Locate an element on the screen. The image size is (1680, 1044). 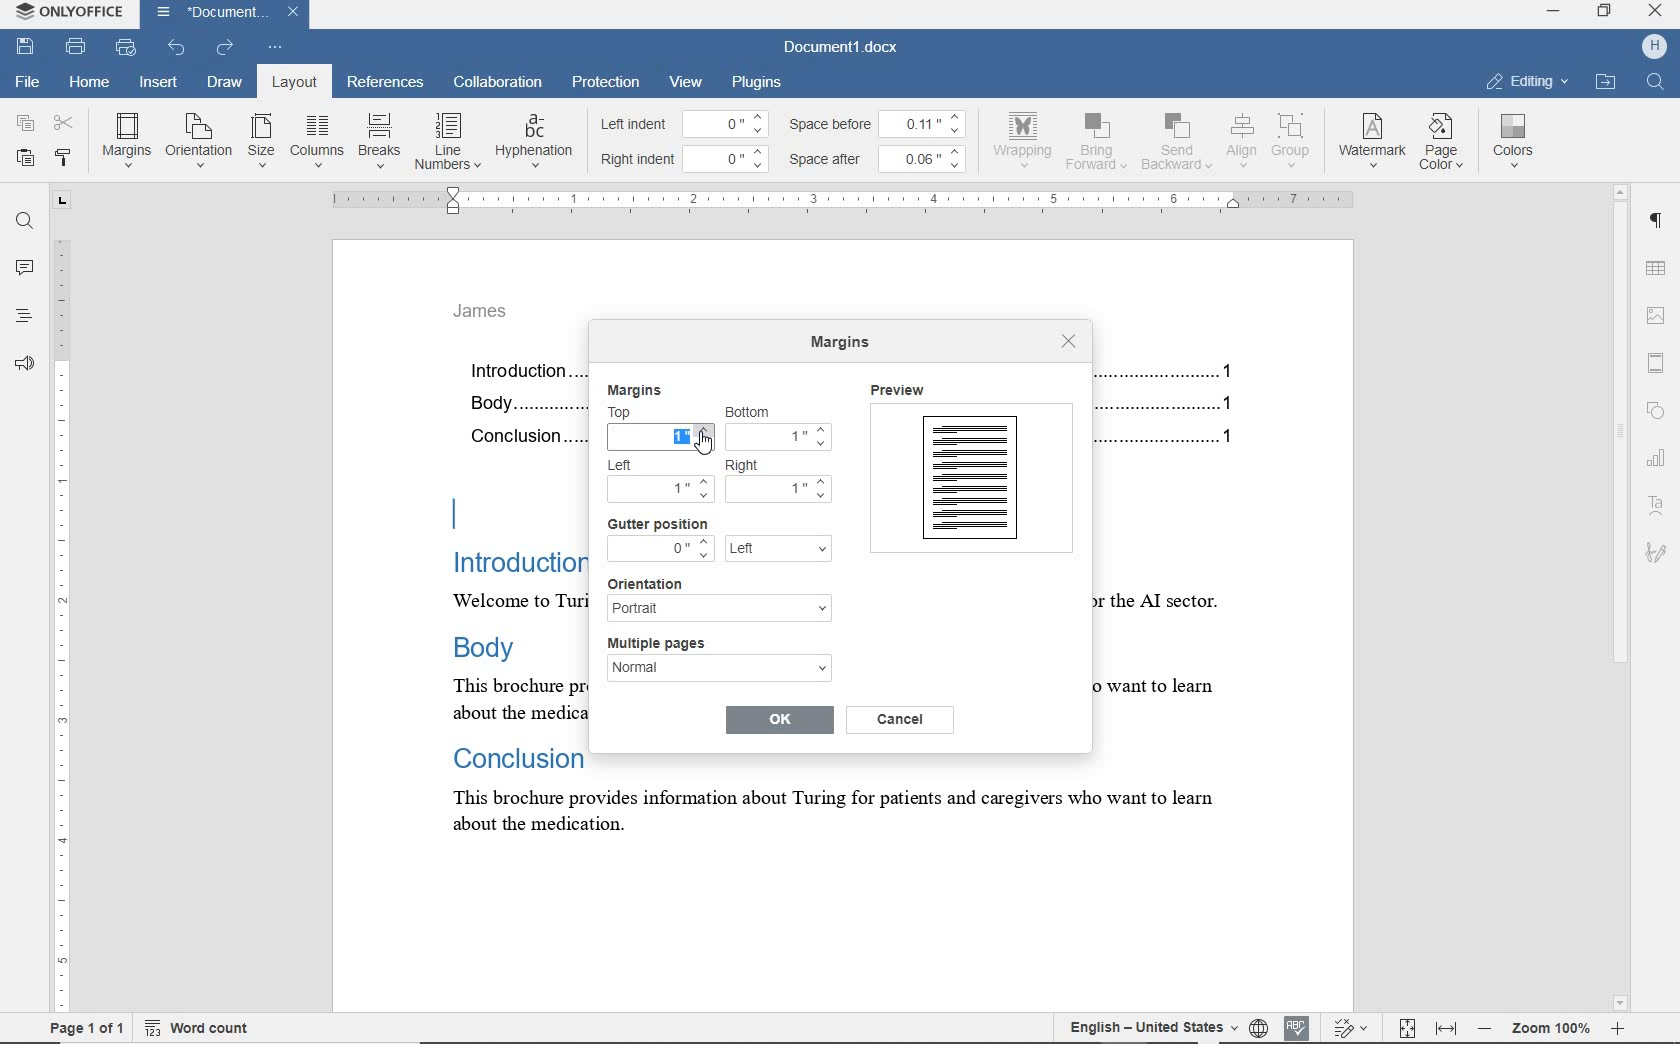
colors is located at coordinates (1517, 141).